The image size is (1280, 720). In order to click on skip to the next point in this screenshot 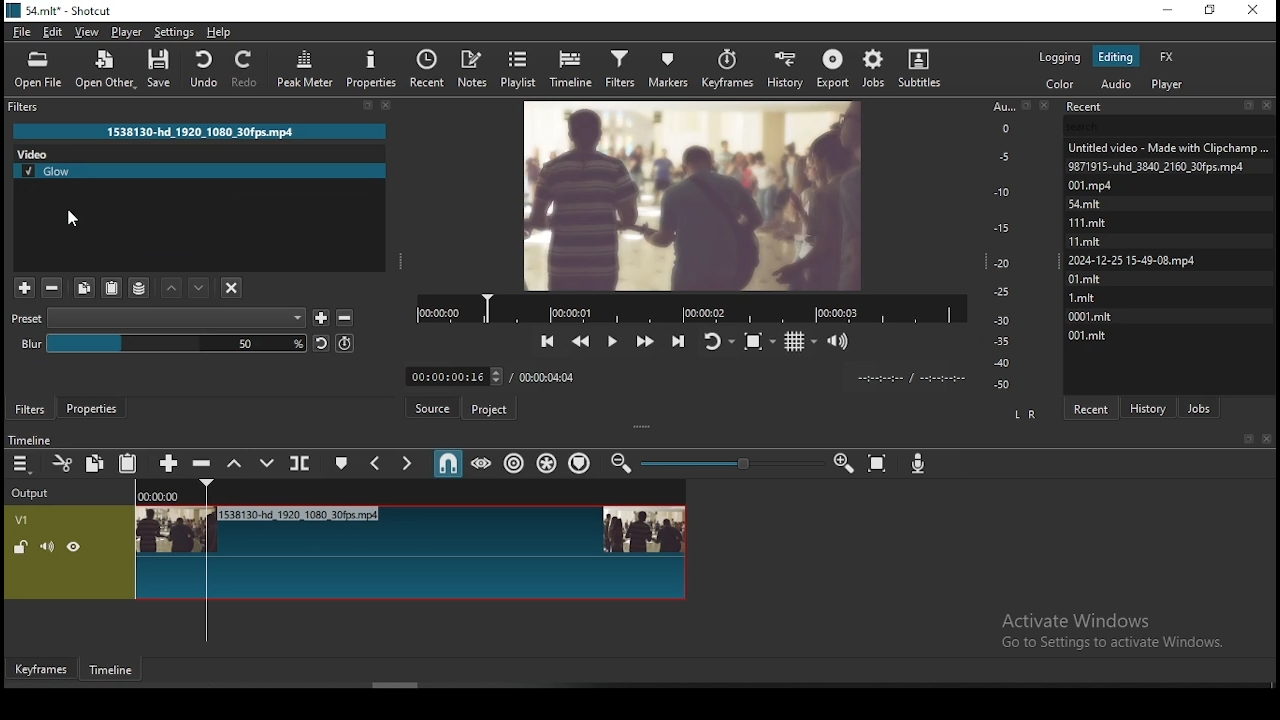, I will do `click(678, 339)`.